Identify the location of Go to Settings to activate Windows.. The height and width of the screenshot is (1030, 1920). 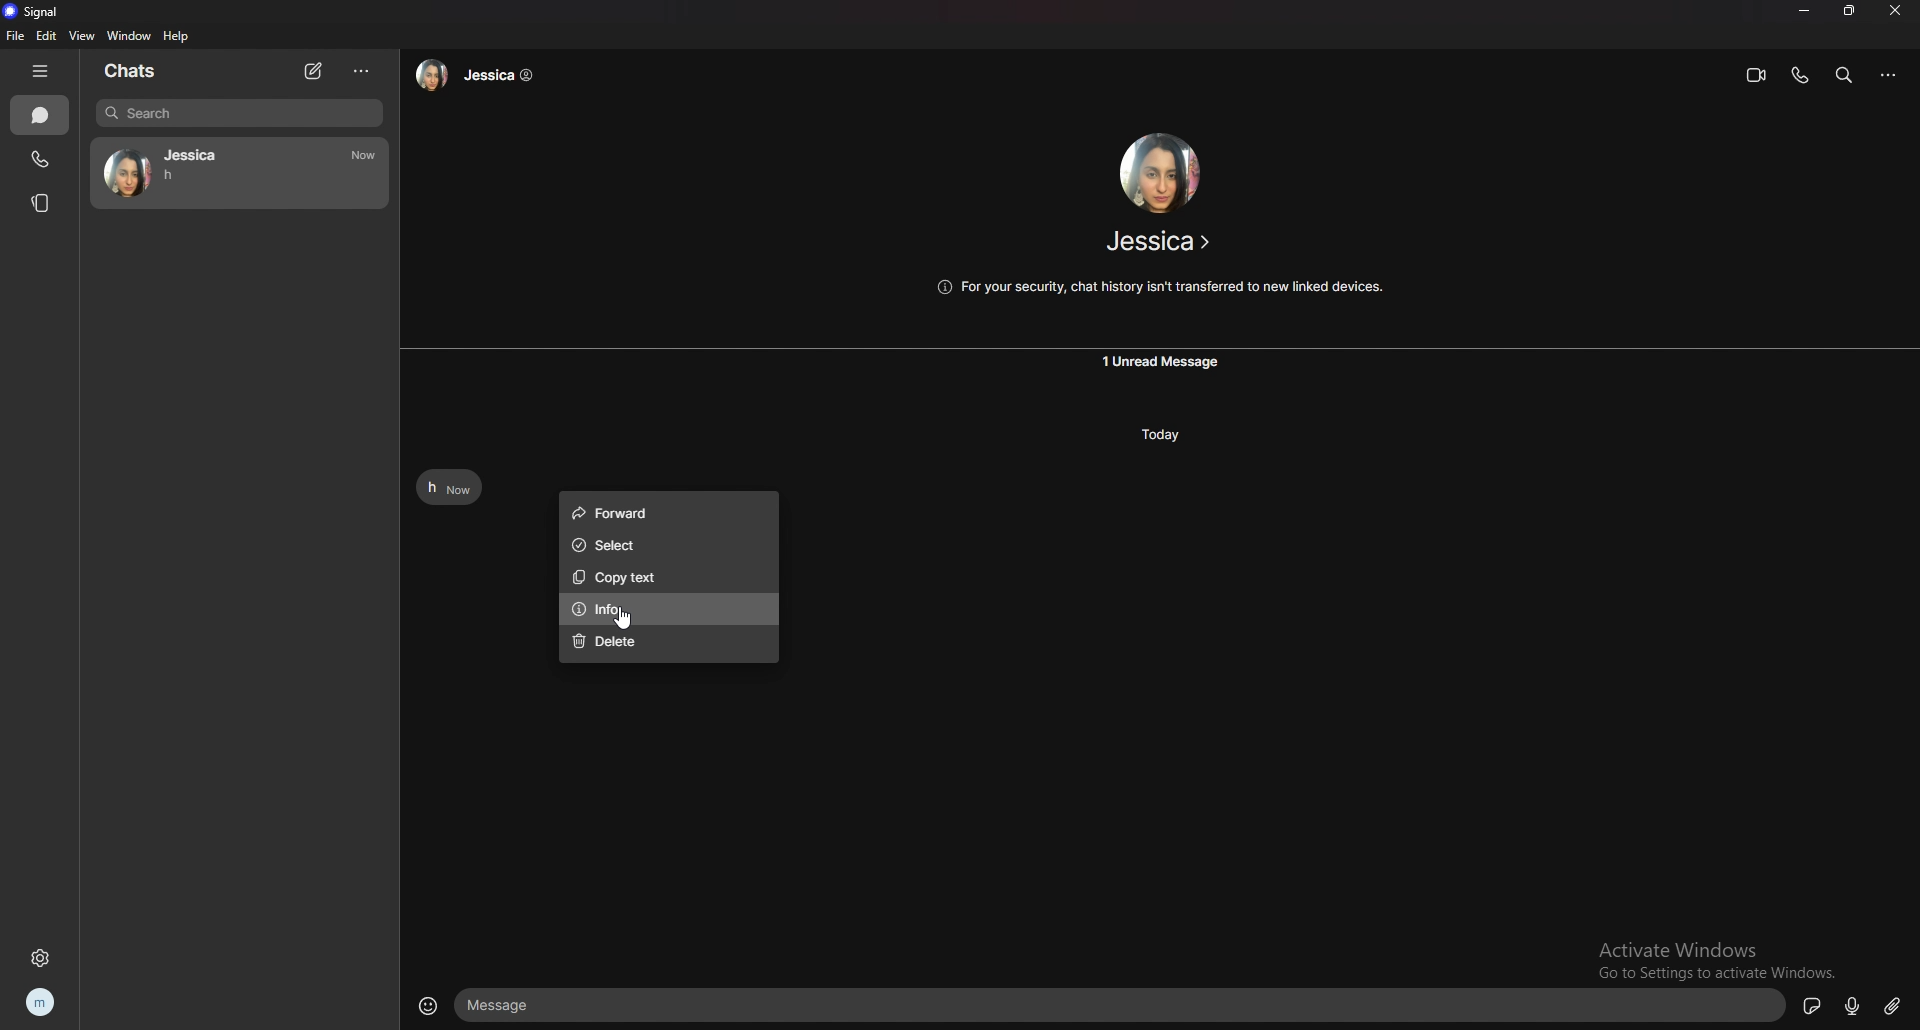
(1717, 970).